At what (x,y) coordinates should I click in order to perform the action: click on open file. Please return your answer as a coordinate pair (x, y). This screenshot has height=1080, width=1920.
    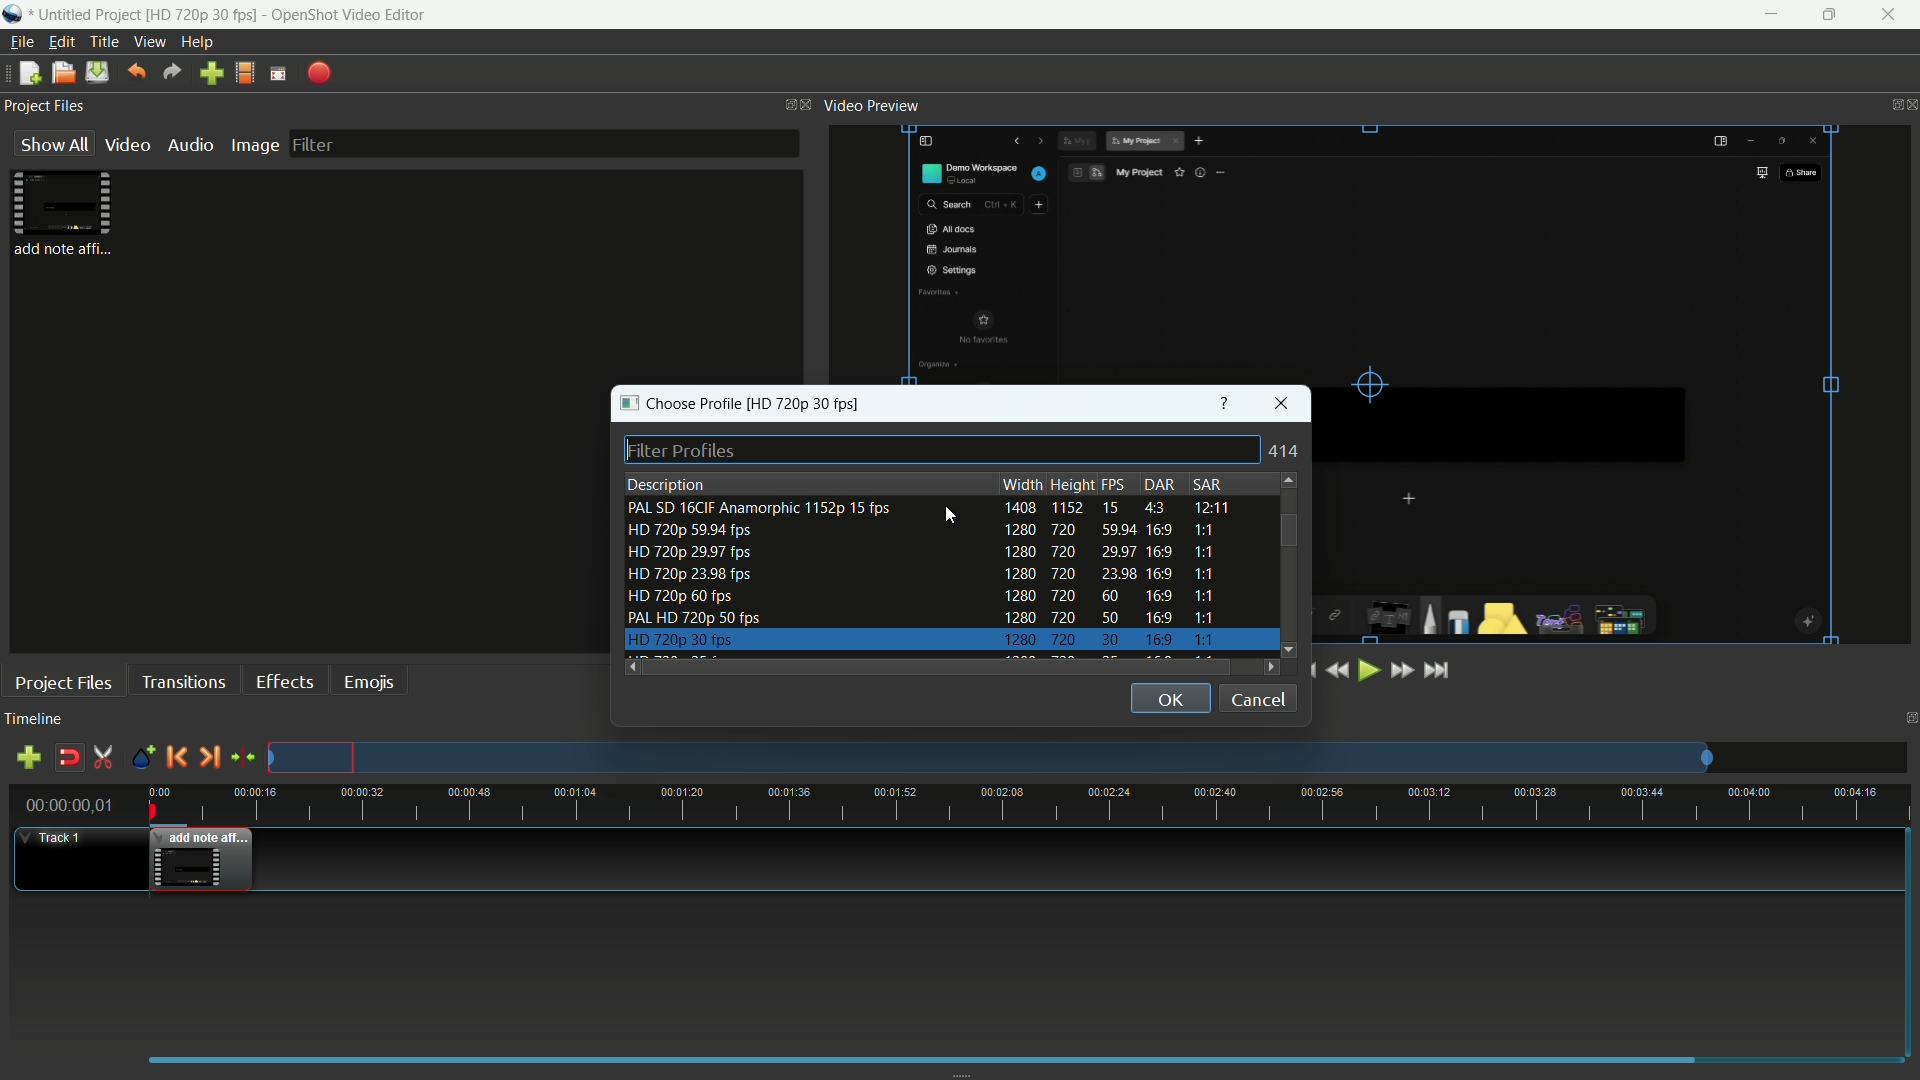
    Looking at the image, I should click on (61, 74).